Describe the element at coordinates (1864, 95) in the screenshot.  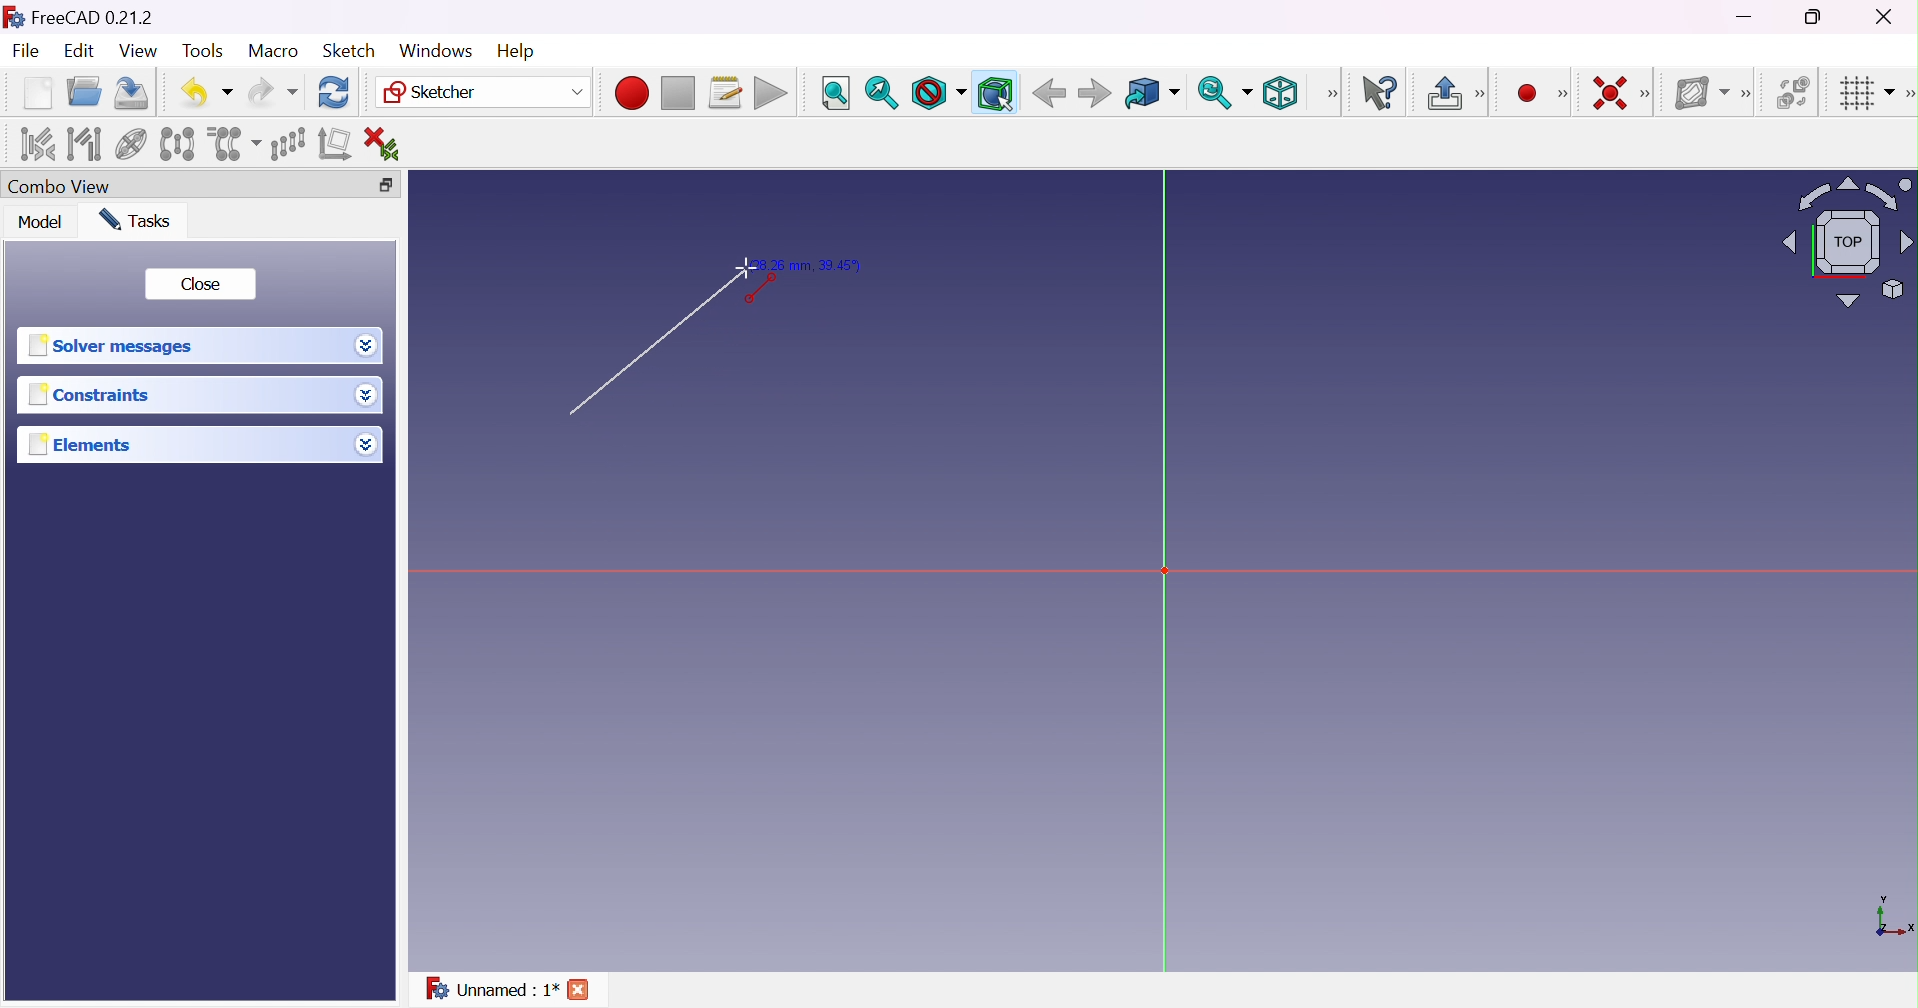
I see `Toggle grid` at that location.